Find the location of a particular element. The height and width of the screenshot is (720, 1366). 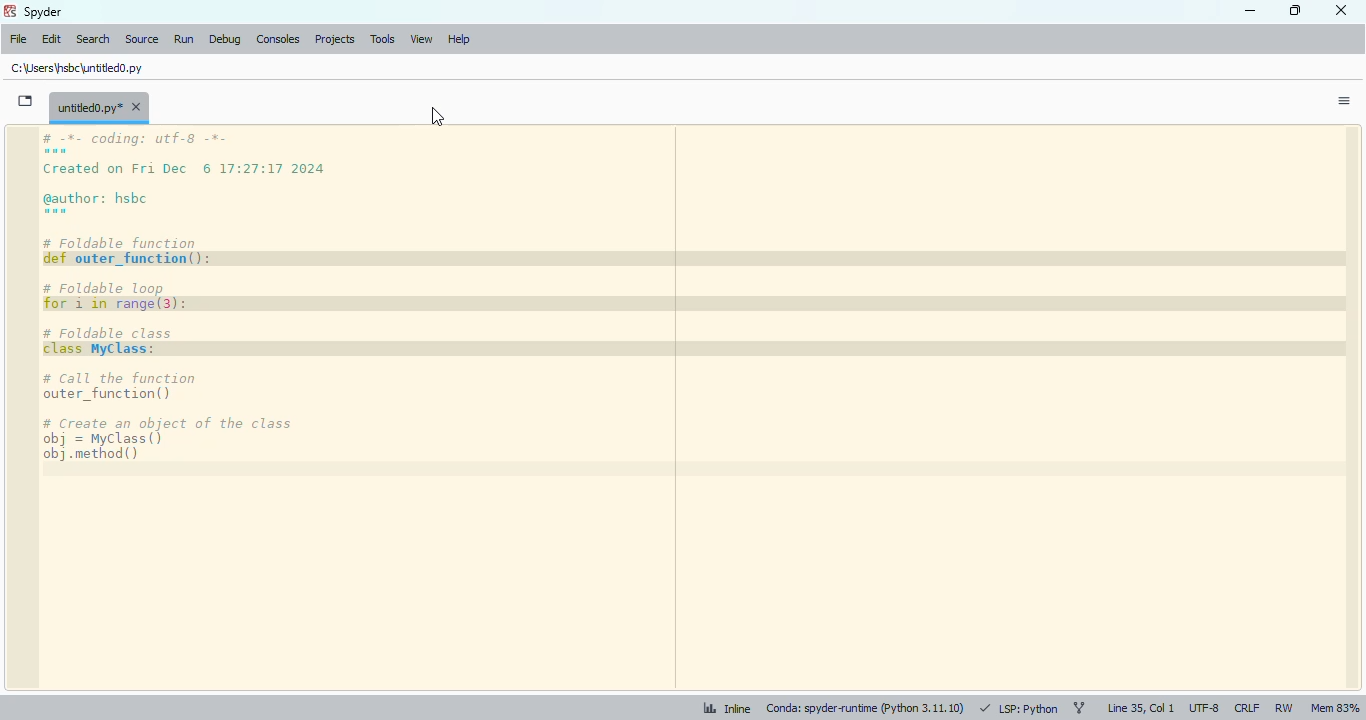

RW is located at coordinates (1284, 709).